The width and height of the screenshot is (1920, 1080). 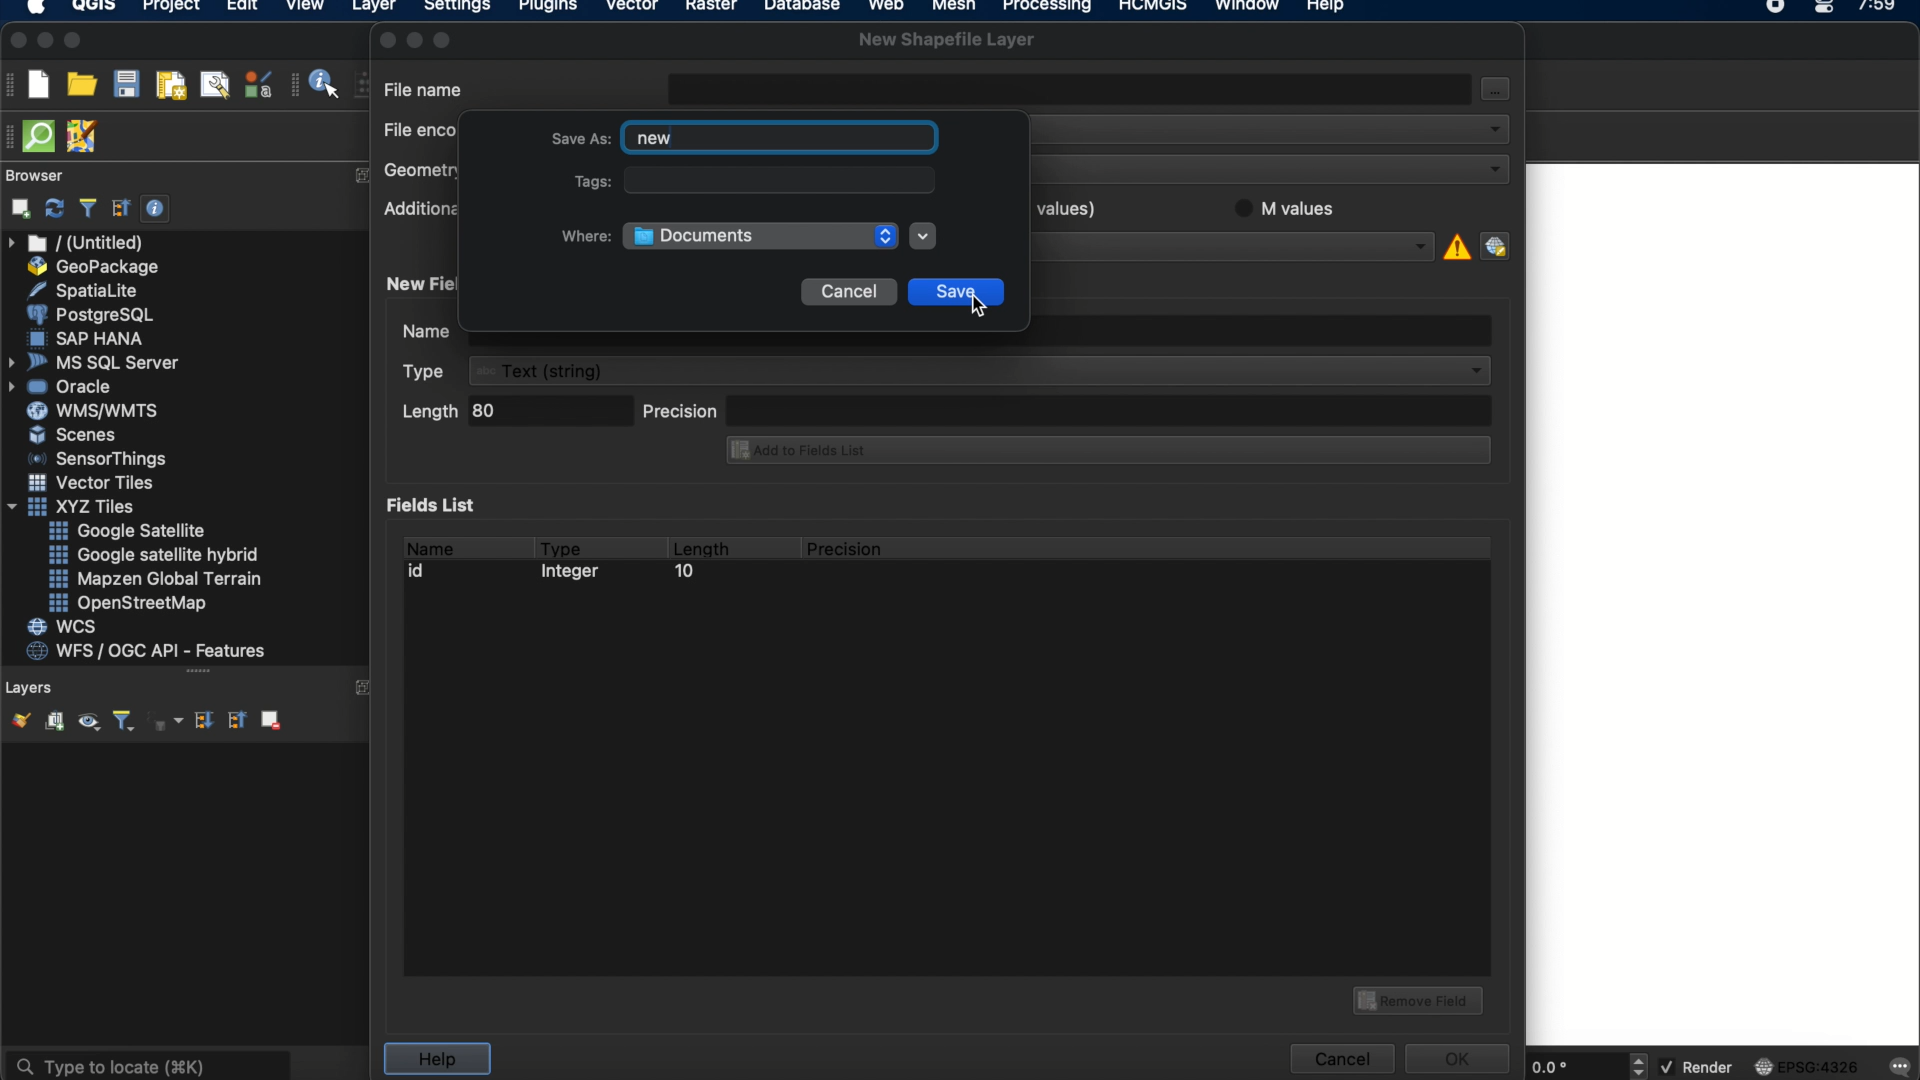 What do you see at coordinates (1420, 246) in the screenshot?
I see `dropdown` at bounding box center [1420, 246].